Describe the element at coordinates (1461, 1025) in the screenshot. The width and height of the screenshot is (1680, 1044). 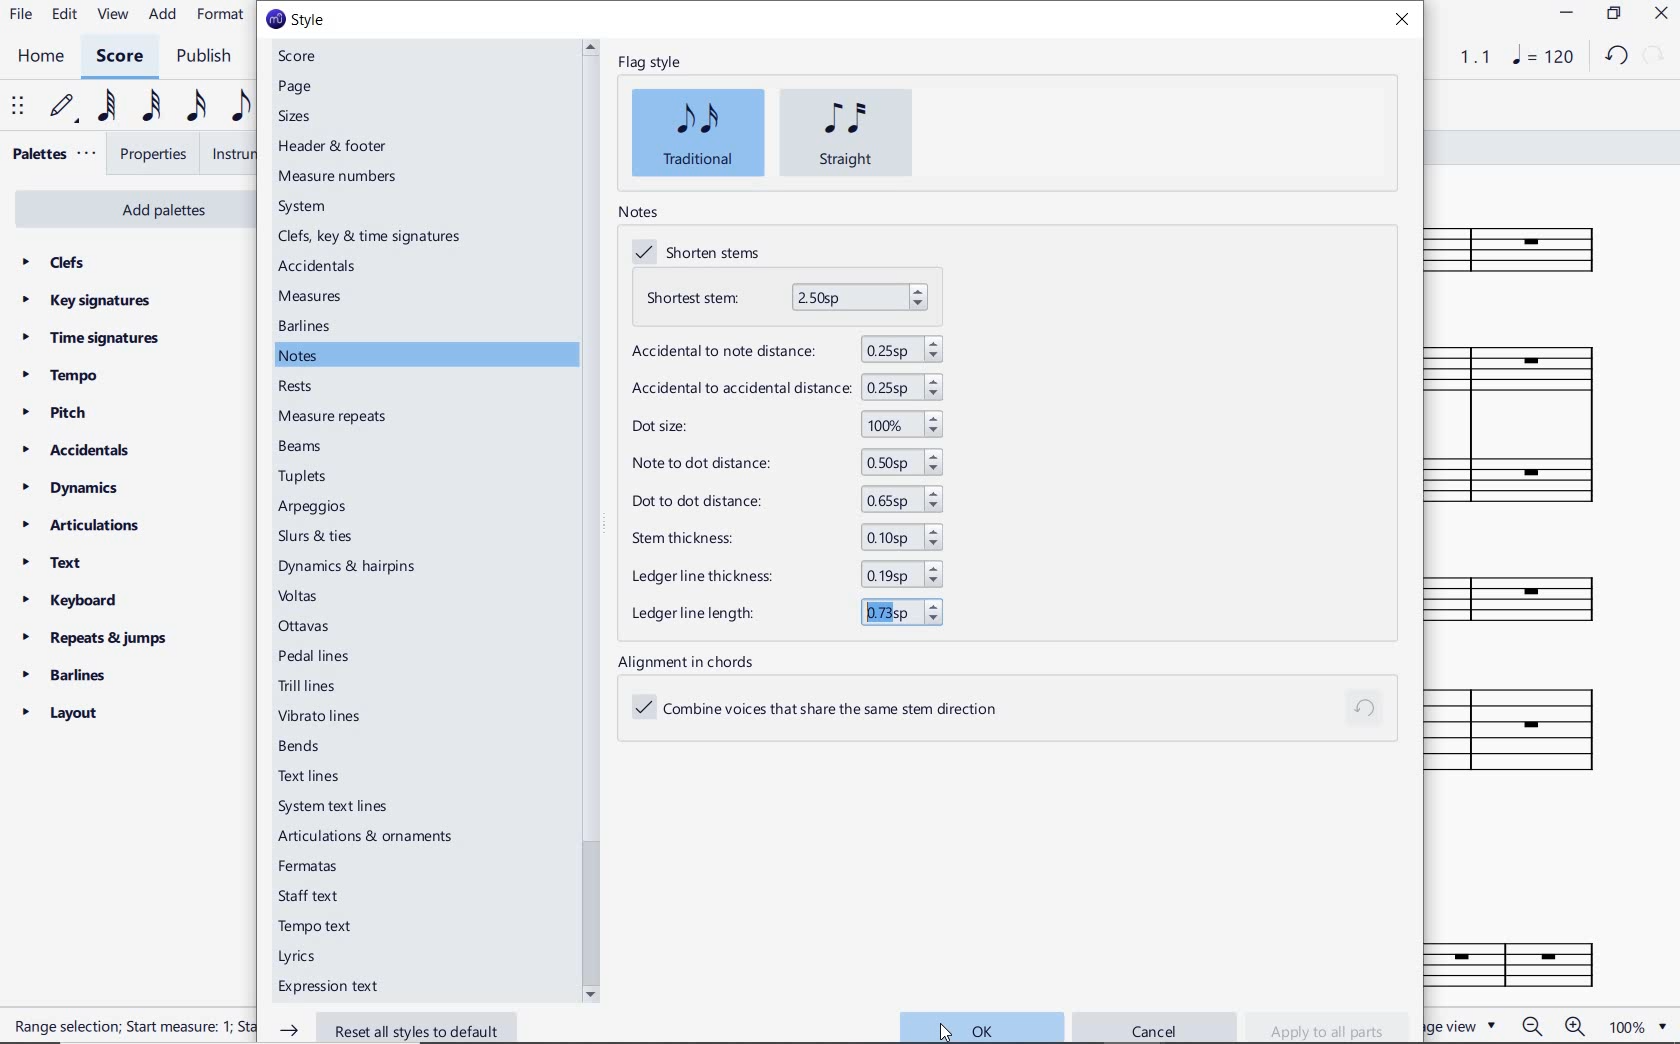
I see `page view` at that location.